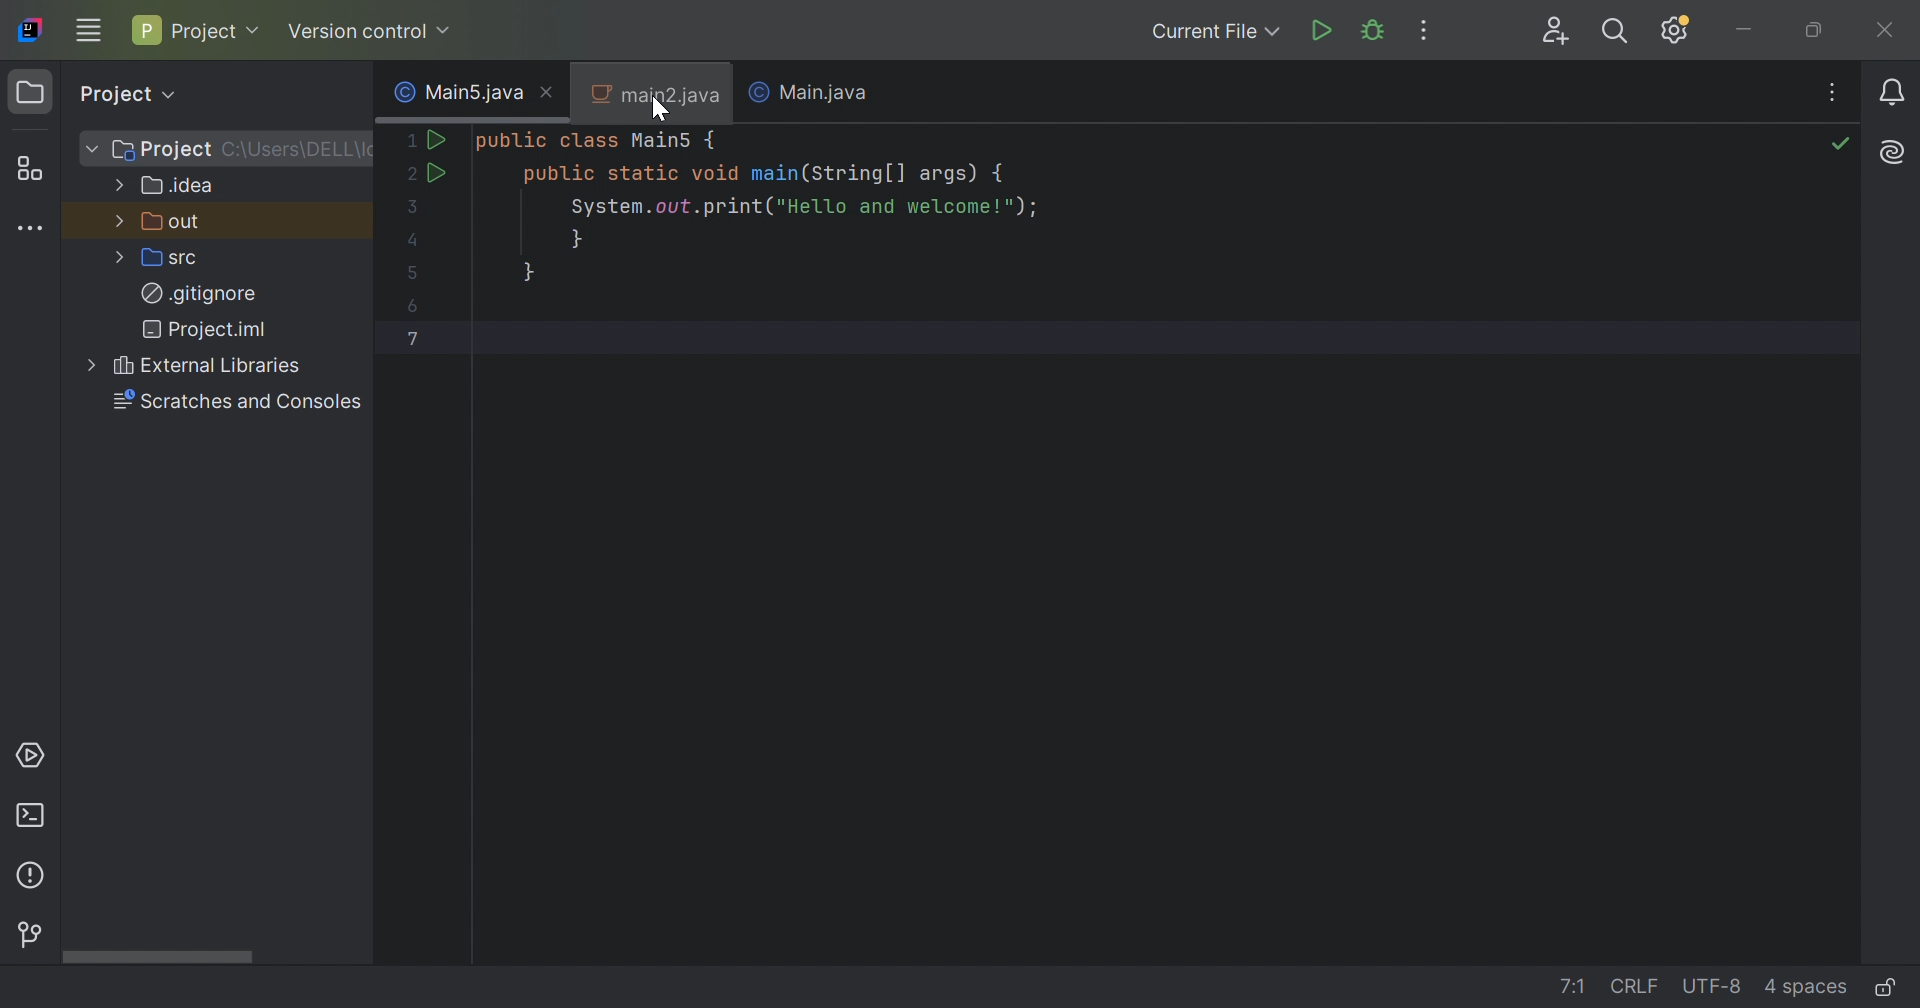  What do you see at coordinates (1841, 143) in the screenshot?
I see `No problems found` at bounding box center [1841, 143].